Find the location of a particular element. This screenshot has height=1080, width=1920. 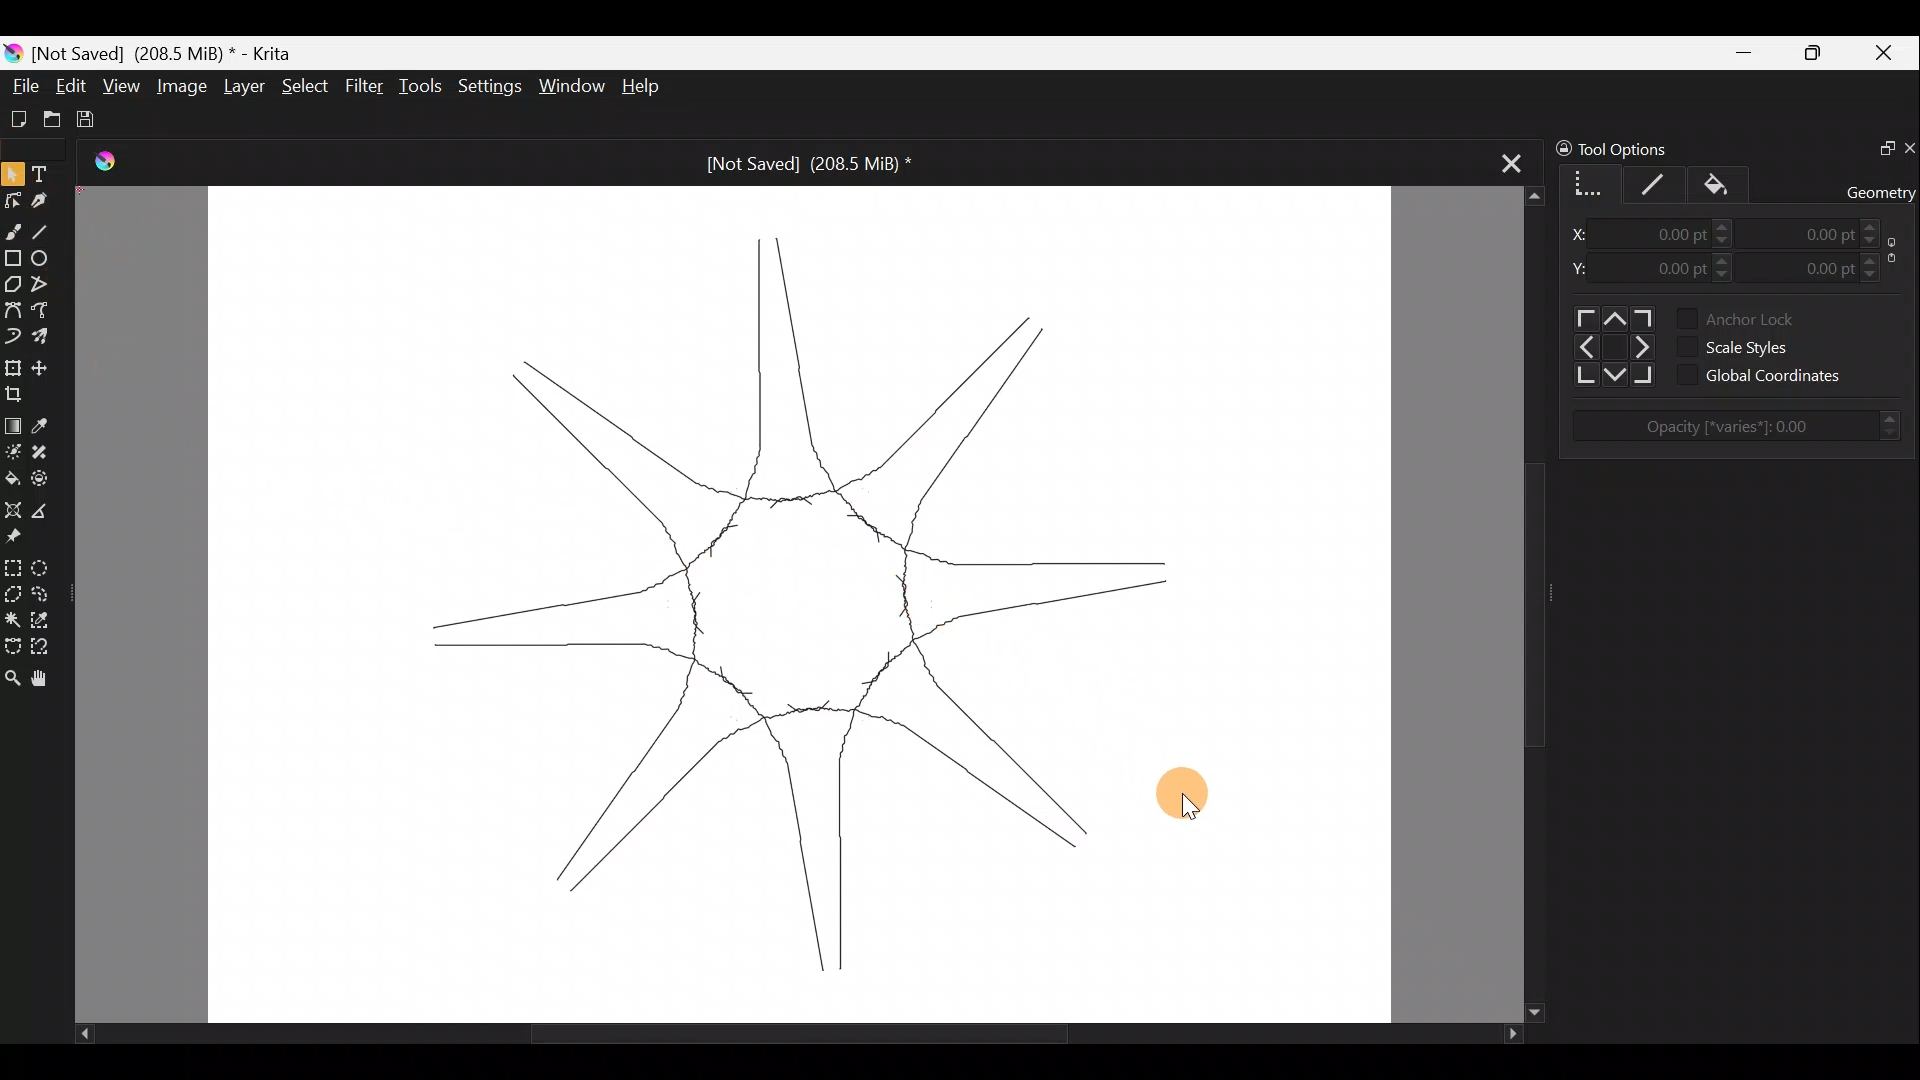

Image is located at coordinates (180, 85).